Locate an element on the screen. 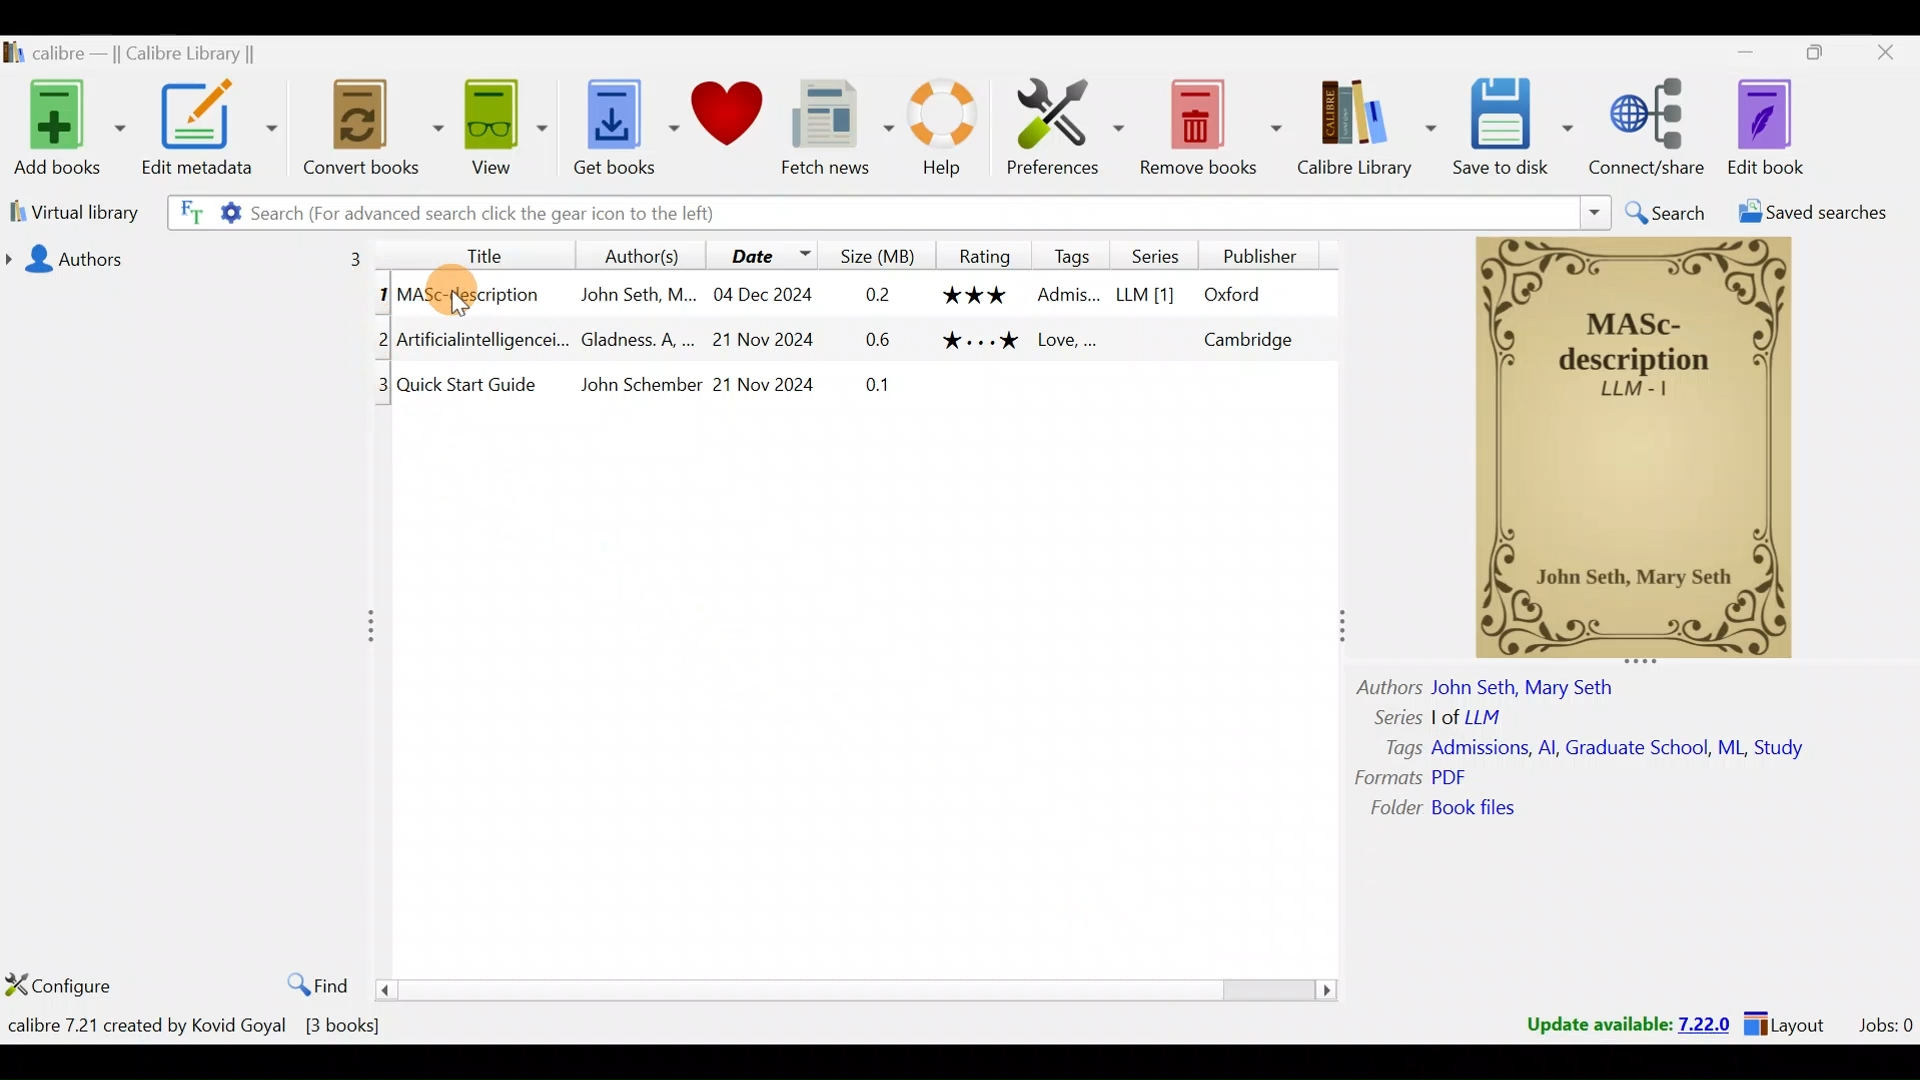  scroll bar is located at coordinates (857, 987).